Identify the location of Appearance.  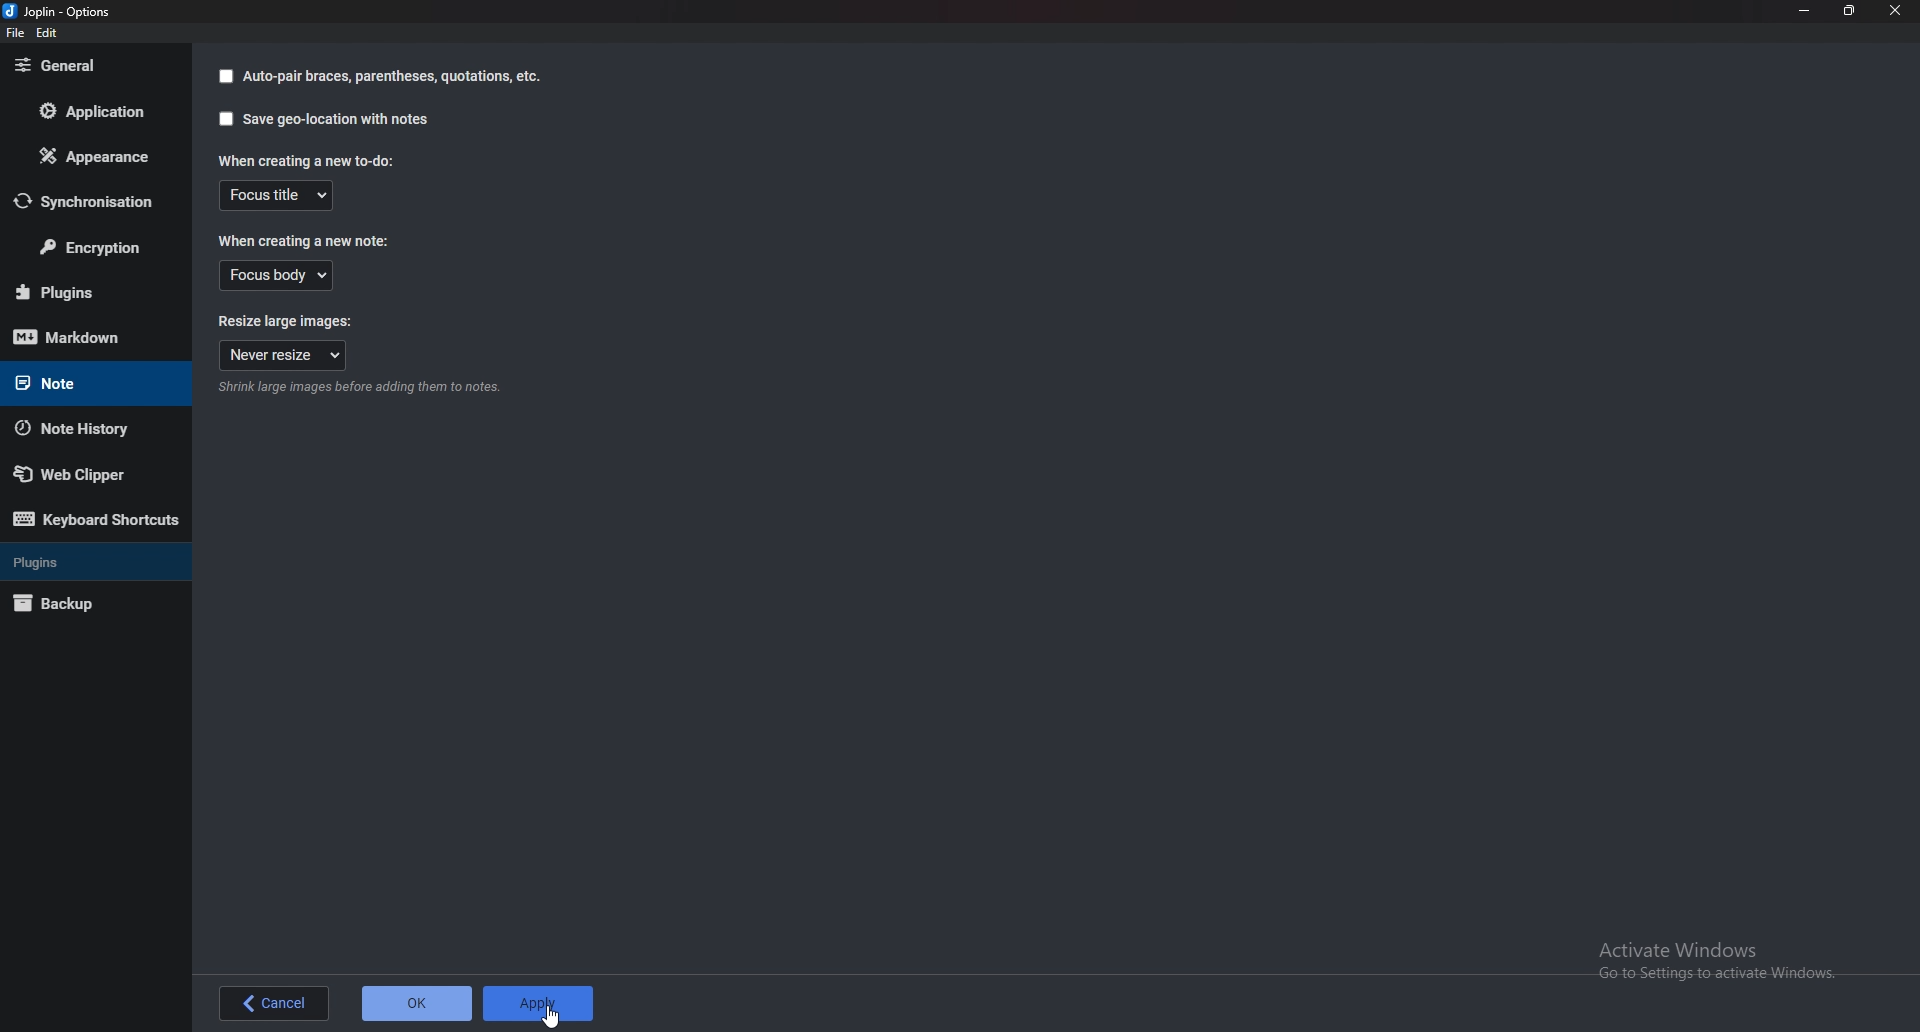
(91, 158).